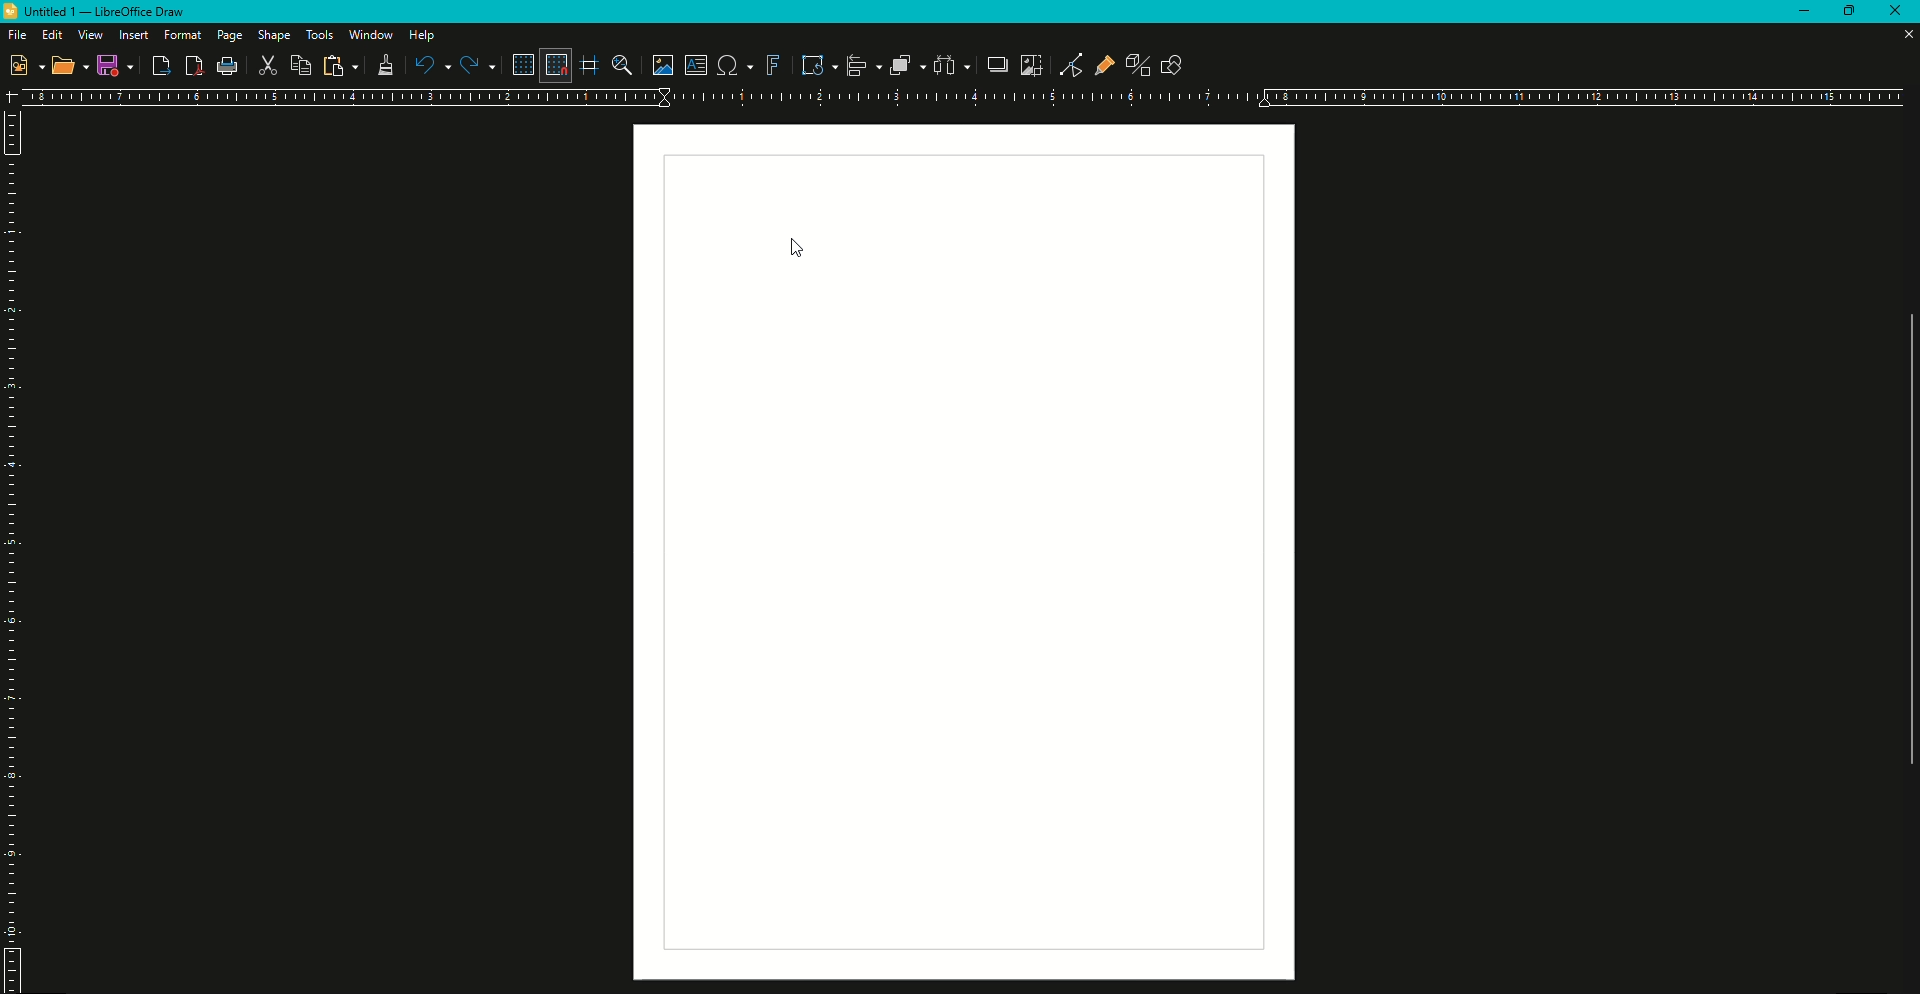 The height and width of the screenshot is (994, 1920). Describe the element at coordinates (773, 64) in the screenshot. I see `Fontwork` at that location.